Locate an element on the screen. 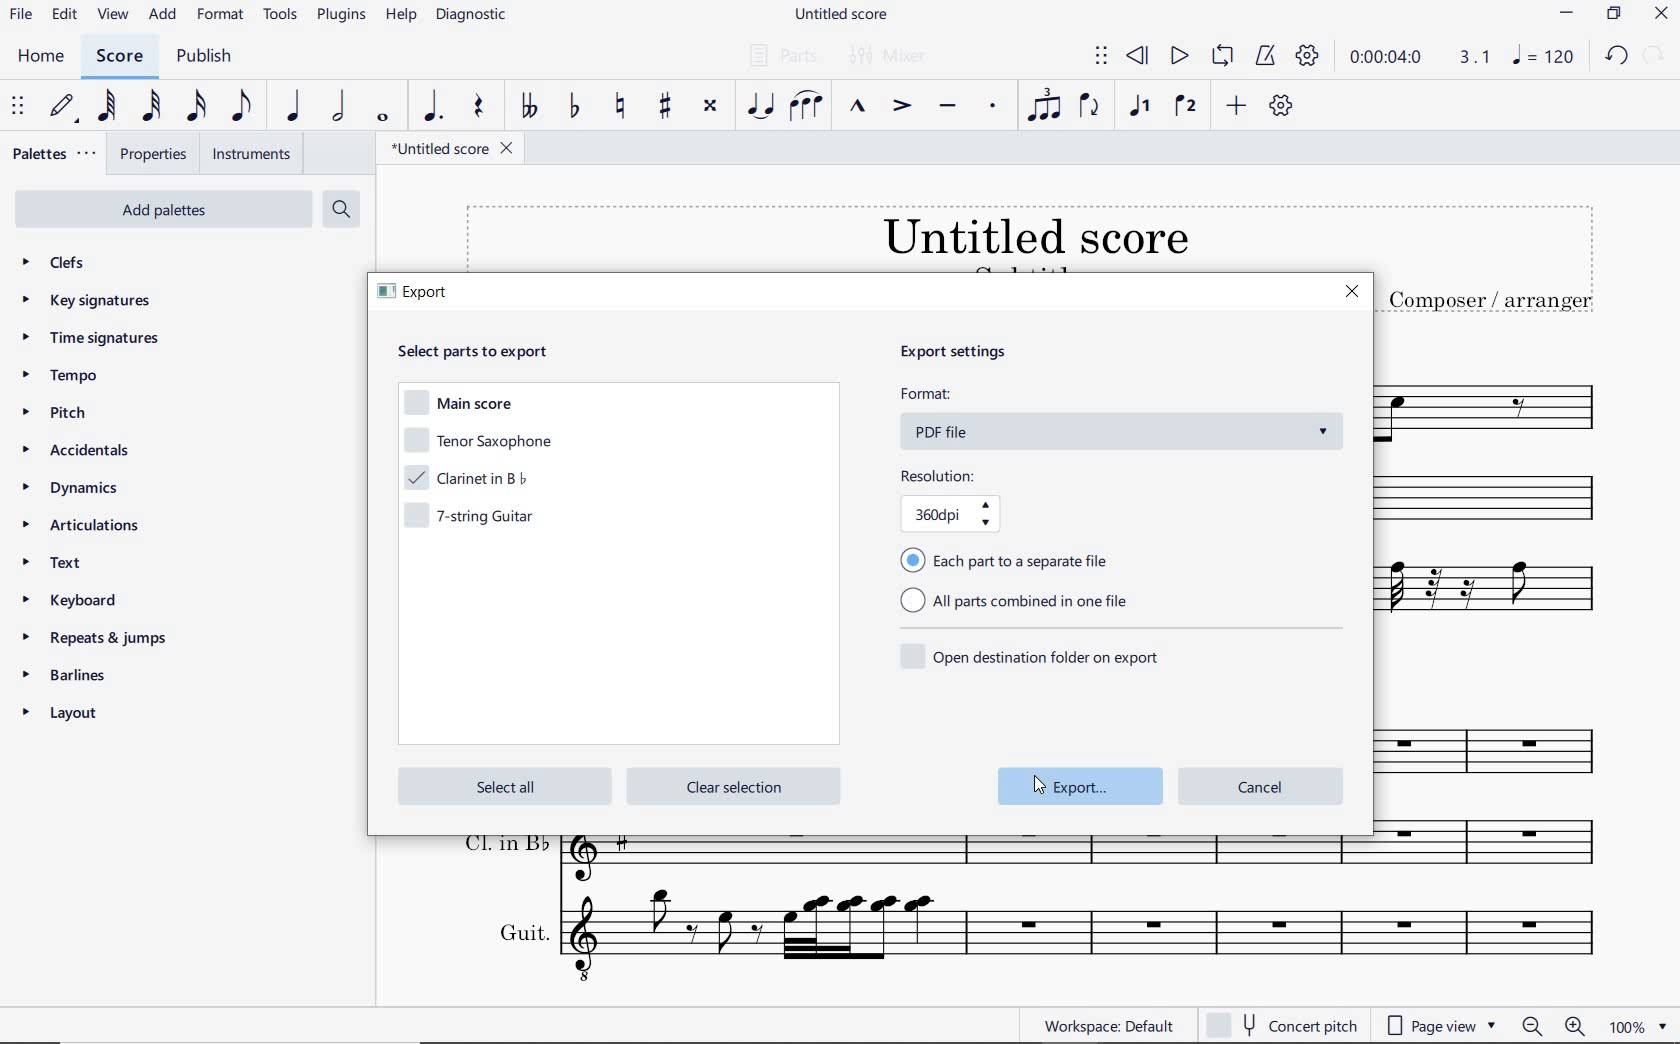 Image resolution: width=1680 pixels, height=1044 pixels. PUBLISH is located at coordinates (210, 56).